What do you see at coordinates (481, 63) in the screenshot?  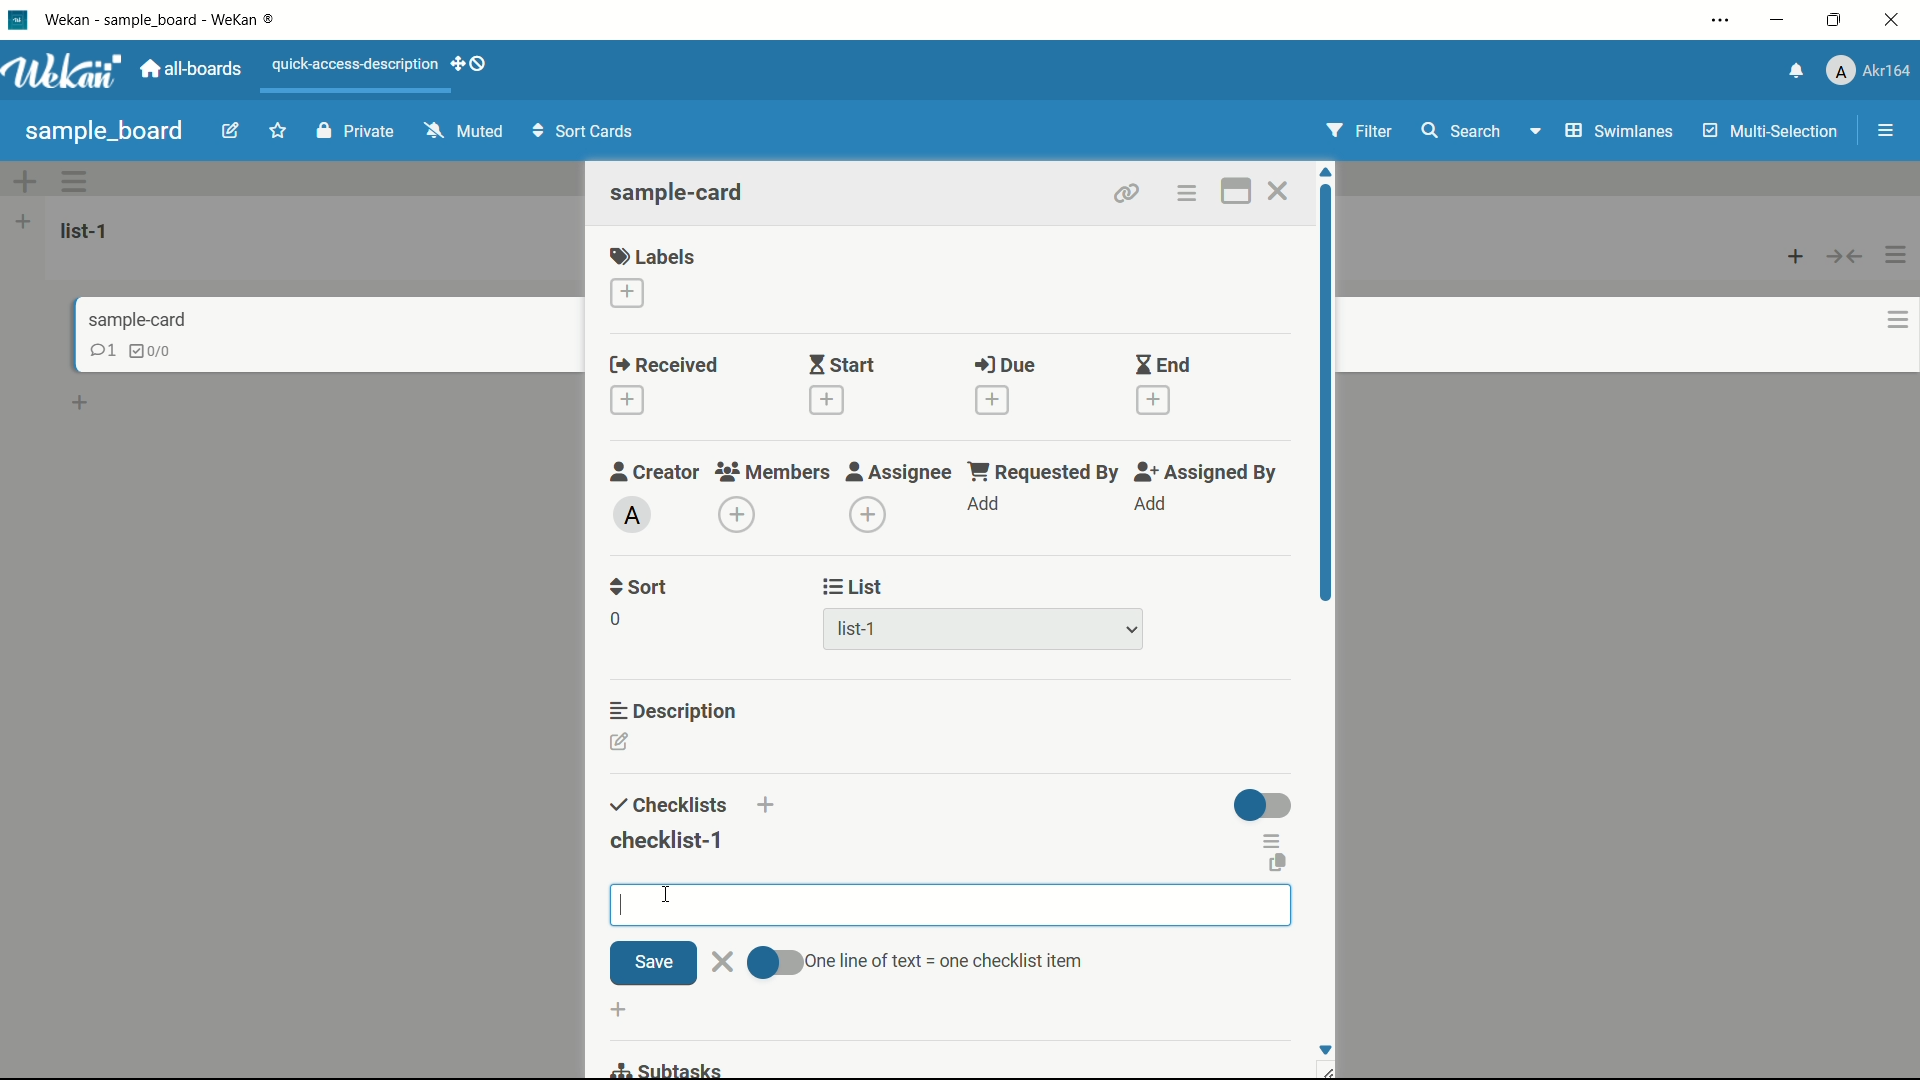 I see `show-desktop-drag-handles` at bounding box center [481, 63].